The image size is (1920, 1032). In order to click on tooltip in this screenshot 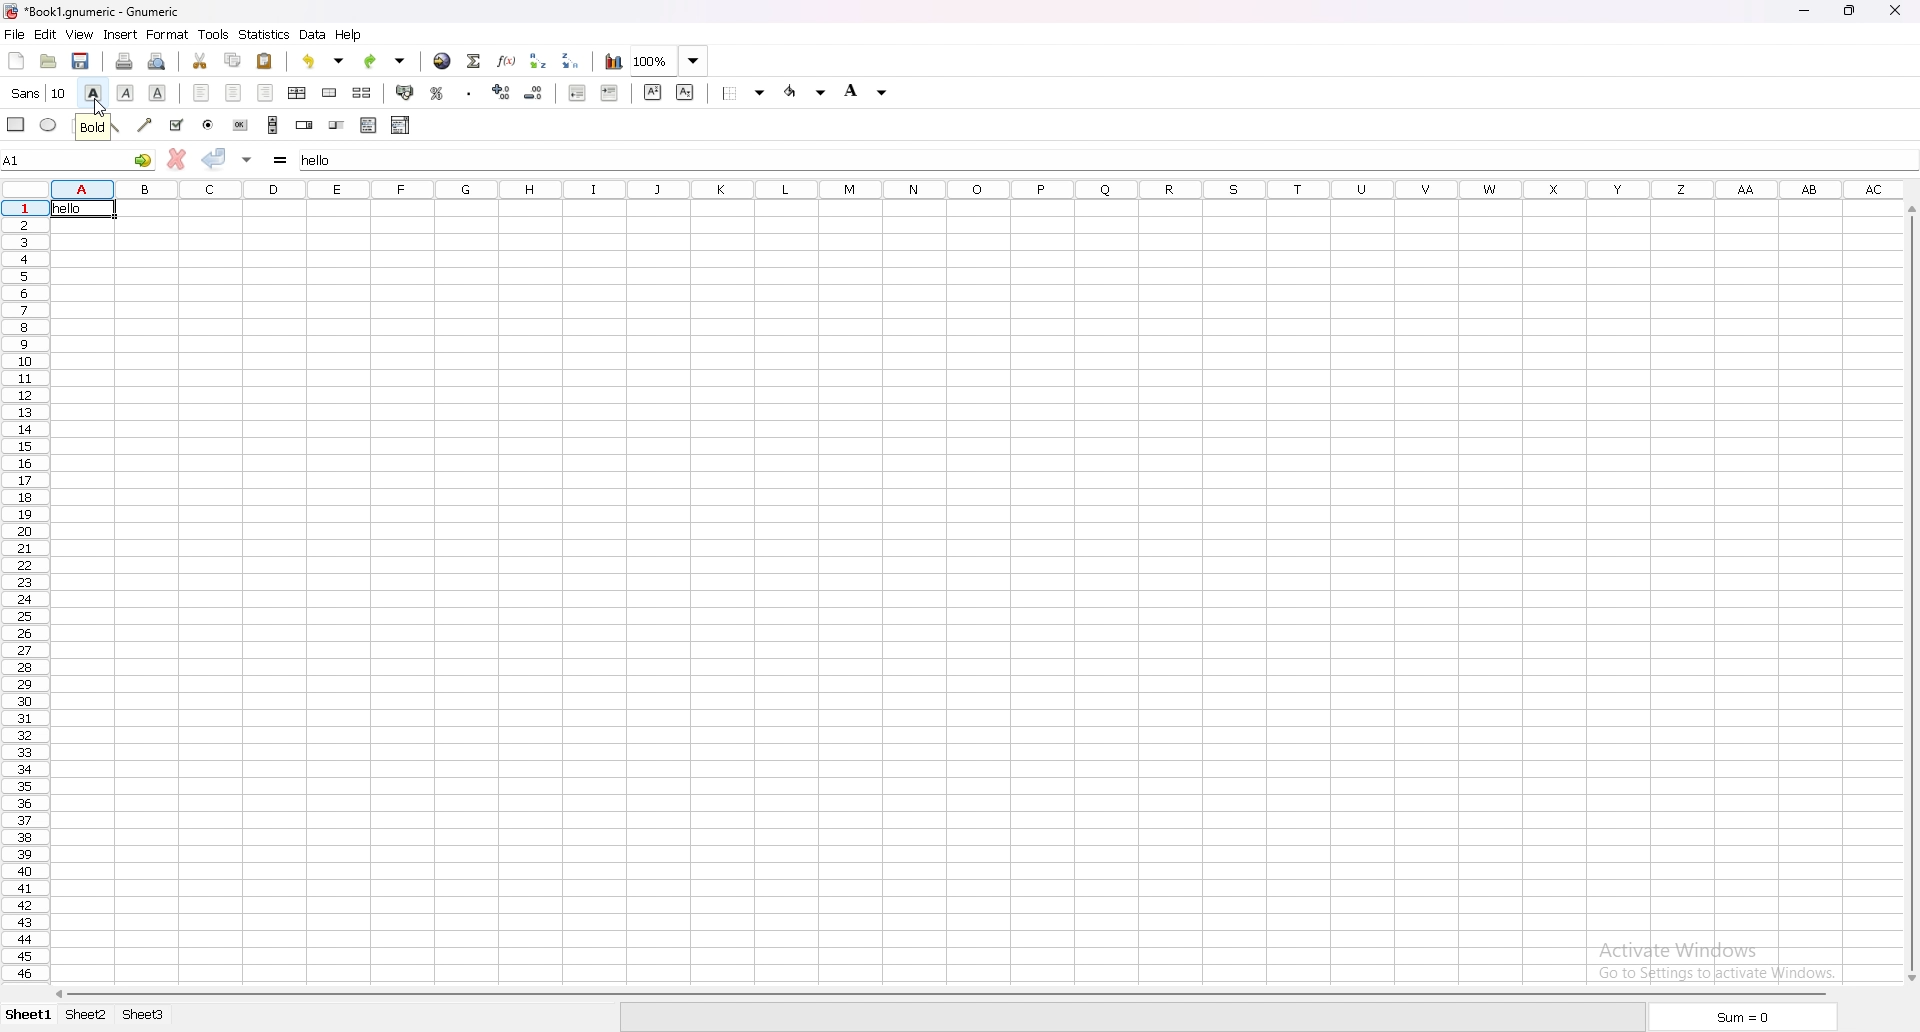, I will do `click(93, 126)`.